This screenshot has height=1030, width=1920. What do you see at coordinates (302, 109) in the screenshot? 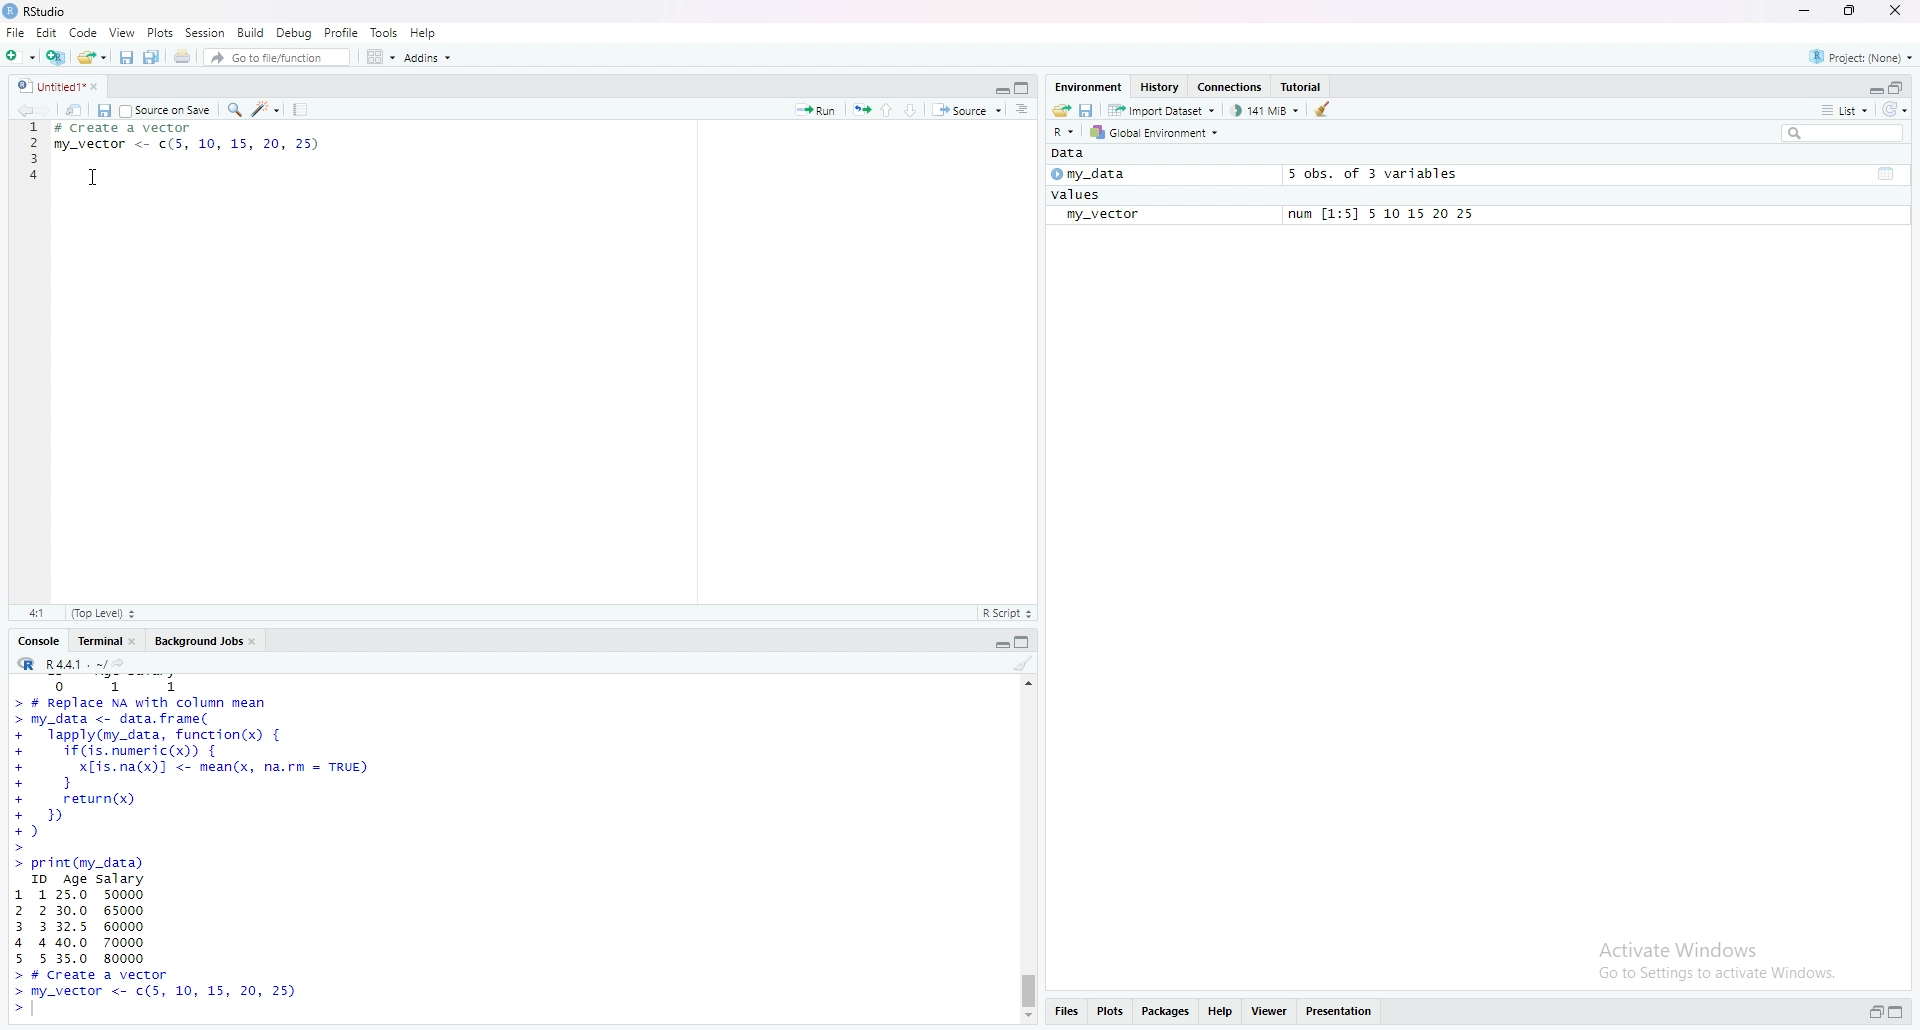
I see `compile report` at bounding box center [302, 109].